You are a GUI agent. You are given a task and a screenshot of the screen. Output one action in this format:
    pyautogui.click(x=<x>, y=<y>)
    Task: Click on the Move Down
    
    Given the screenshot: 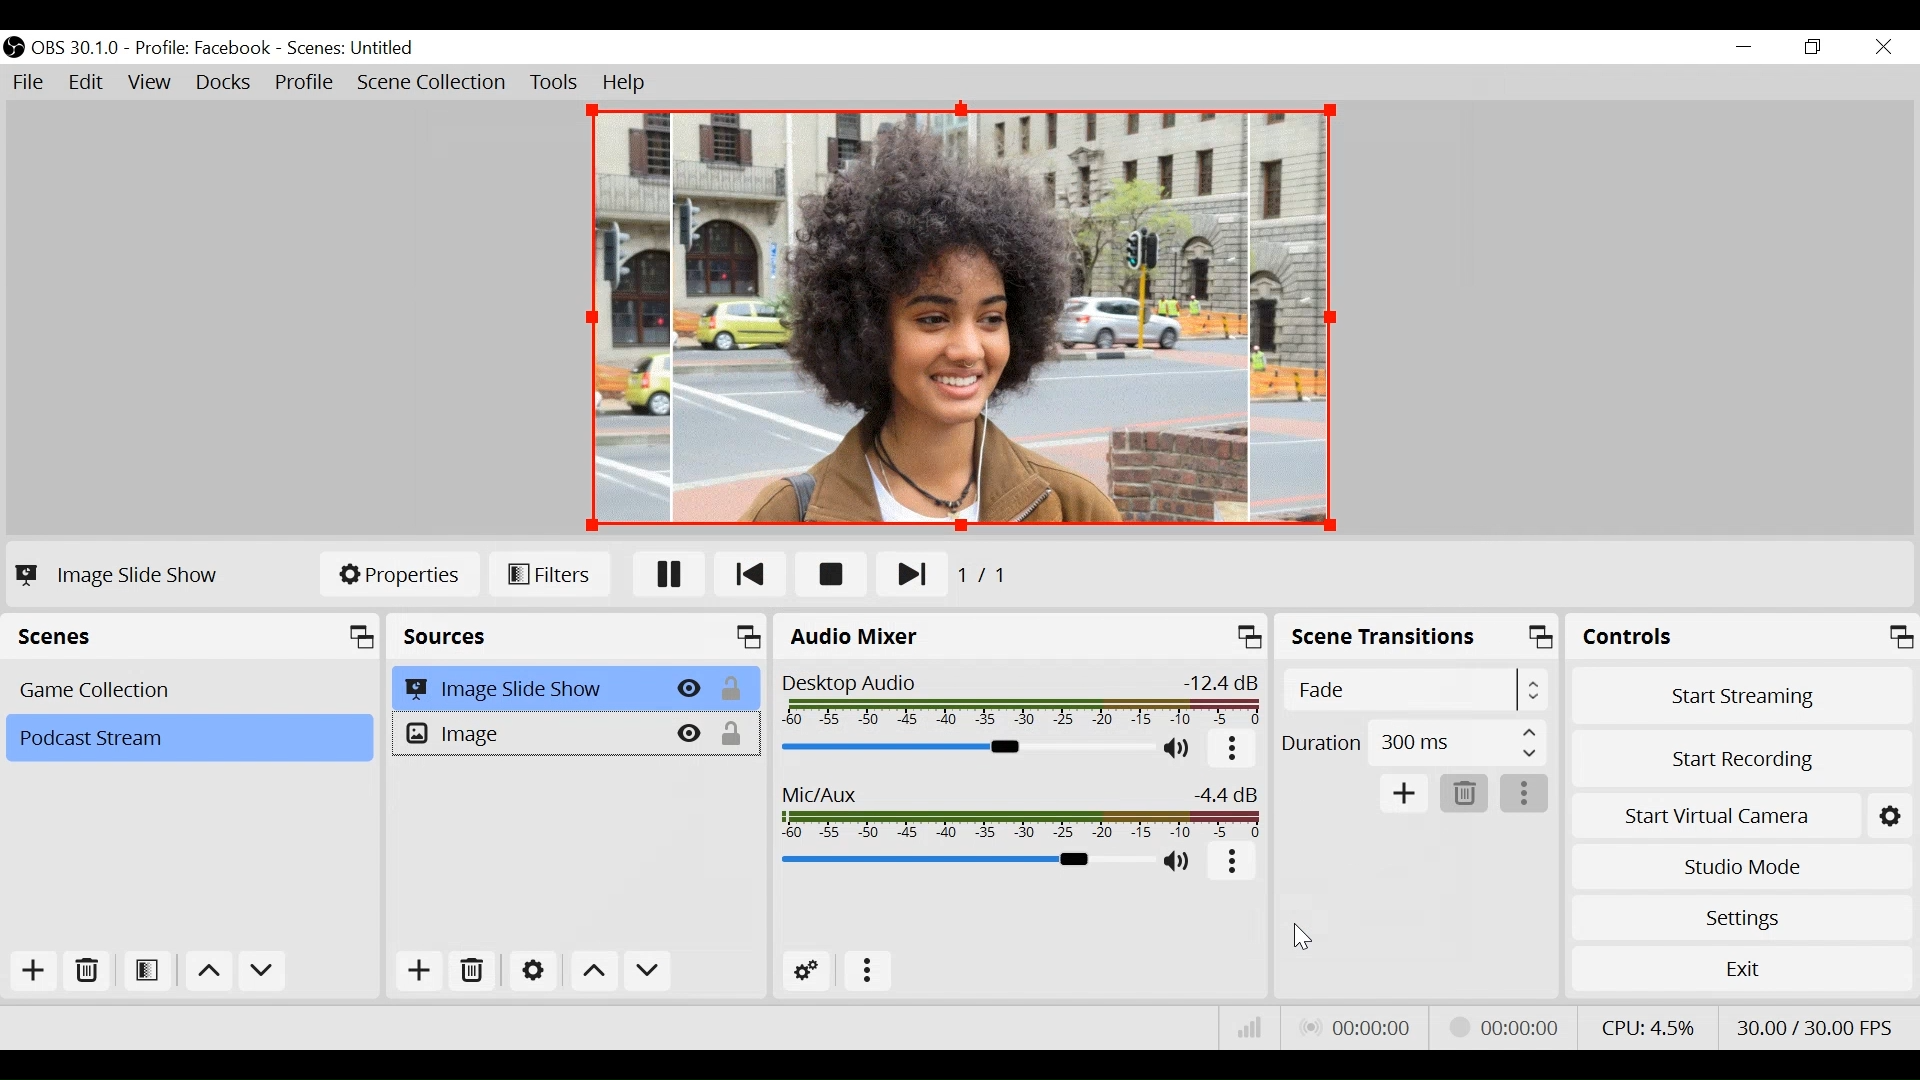 What is the action you would take?
    pyautogui.click(x=262, y=974)
    